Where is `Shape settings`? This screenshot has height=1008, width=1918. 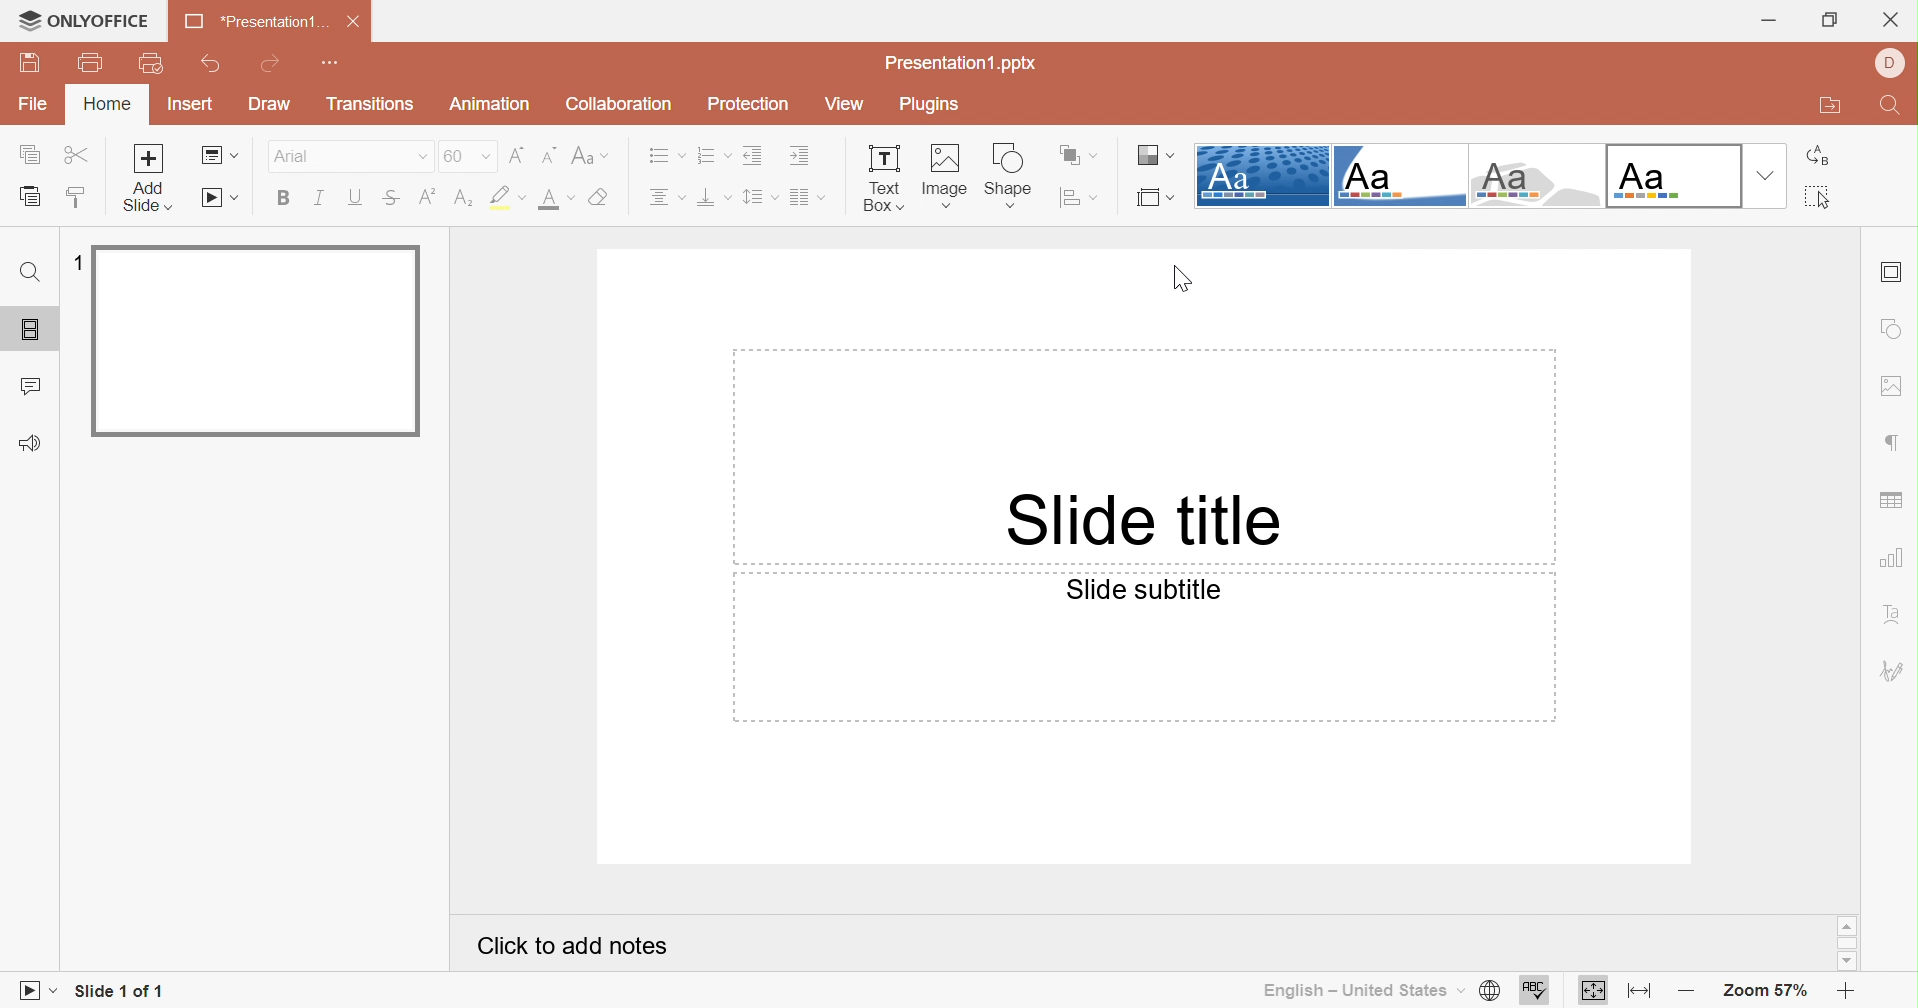
Shape settings is located at coordinates (1895, 330).